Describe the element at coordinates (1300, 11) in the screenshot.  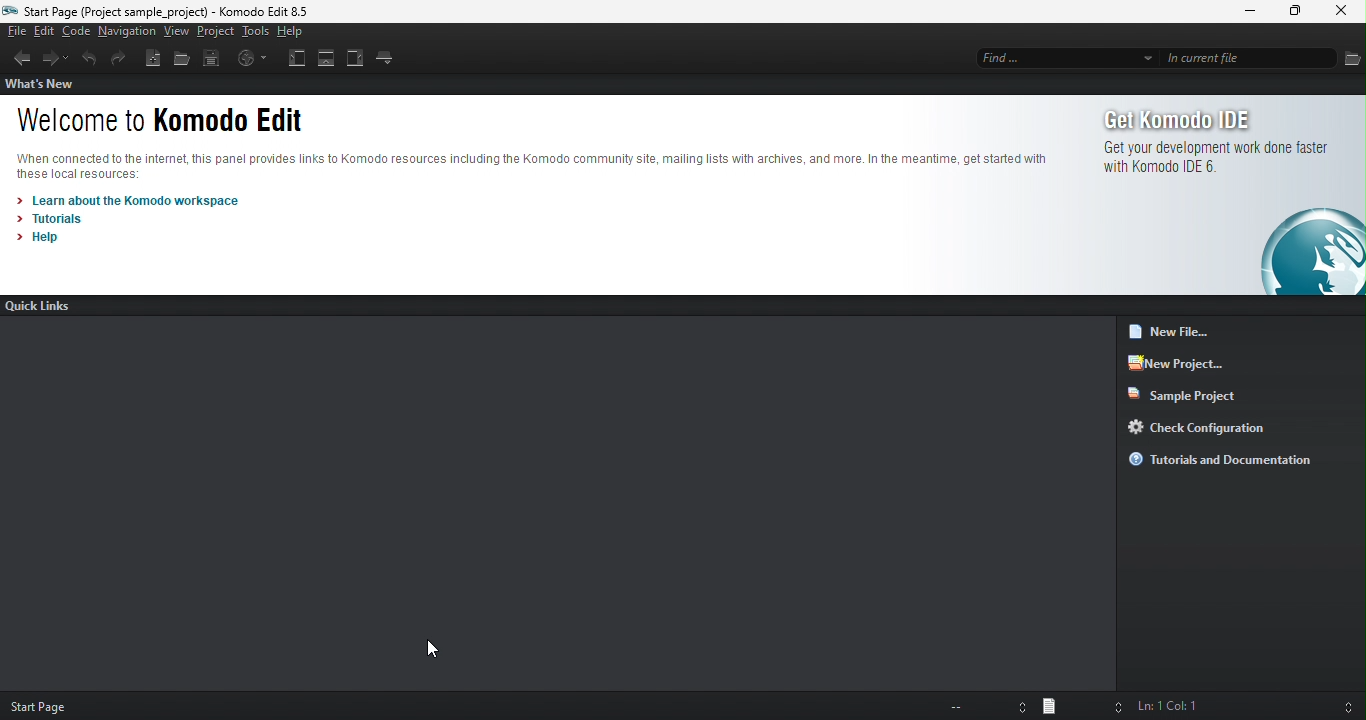
I see `maximize` at that location.